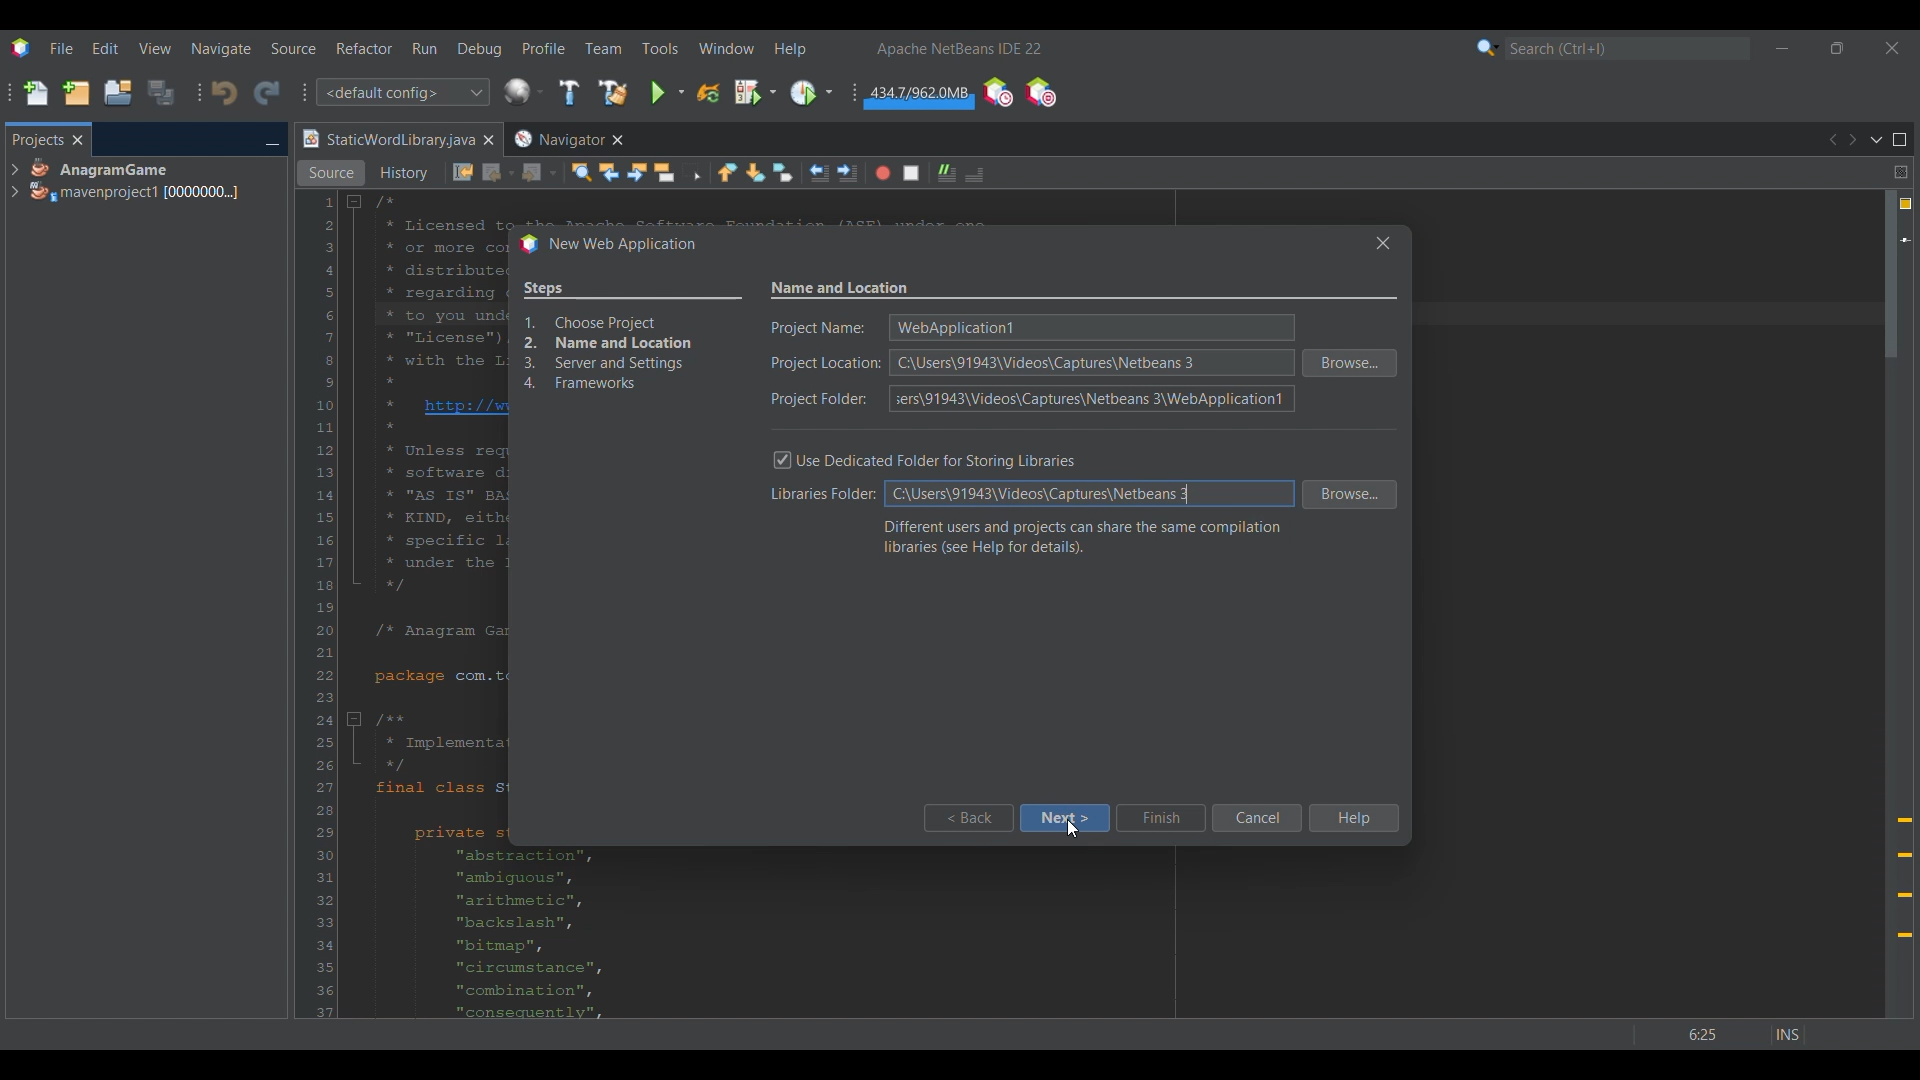 Image resolution: width=1920 pixels, height=1080 pixels. Describe the element at coordinates (783, 461) in the screenshot. I see `Toggle on` at that location.